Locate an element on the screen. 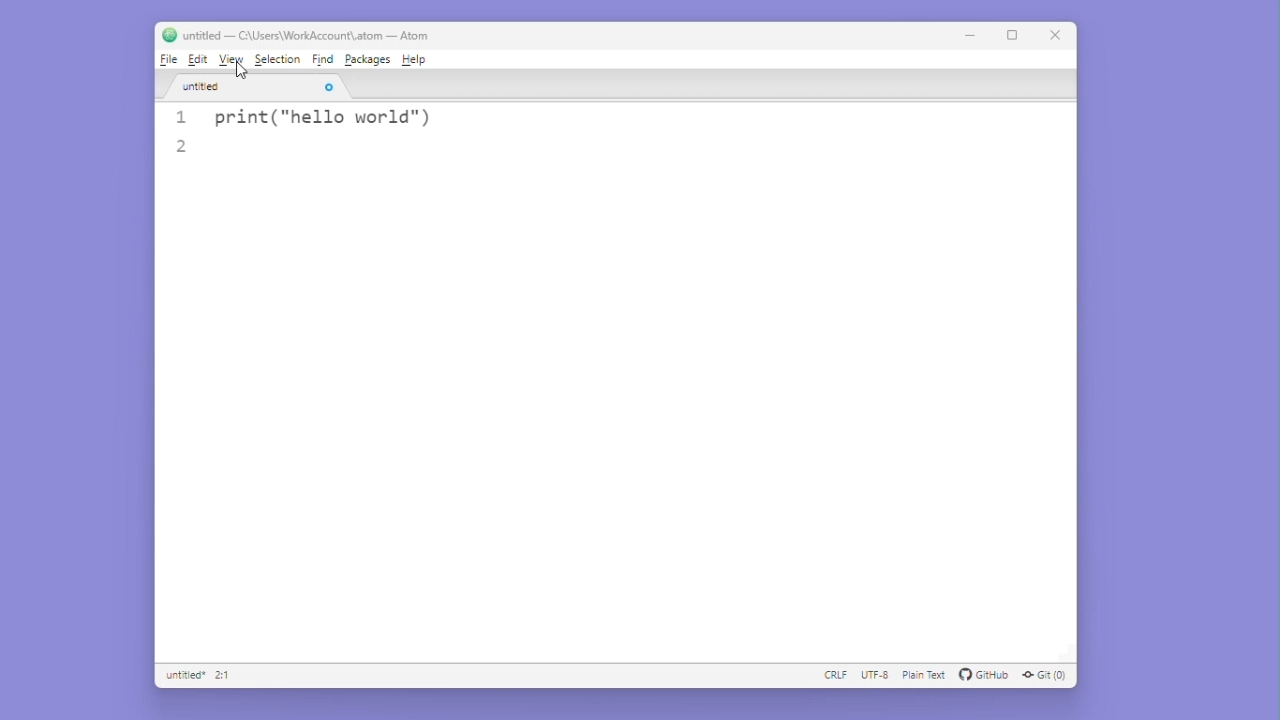  git (0) is located at coordinates (1047, 677).